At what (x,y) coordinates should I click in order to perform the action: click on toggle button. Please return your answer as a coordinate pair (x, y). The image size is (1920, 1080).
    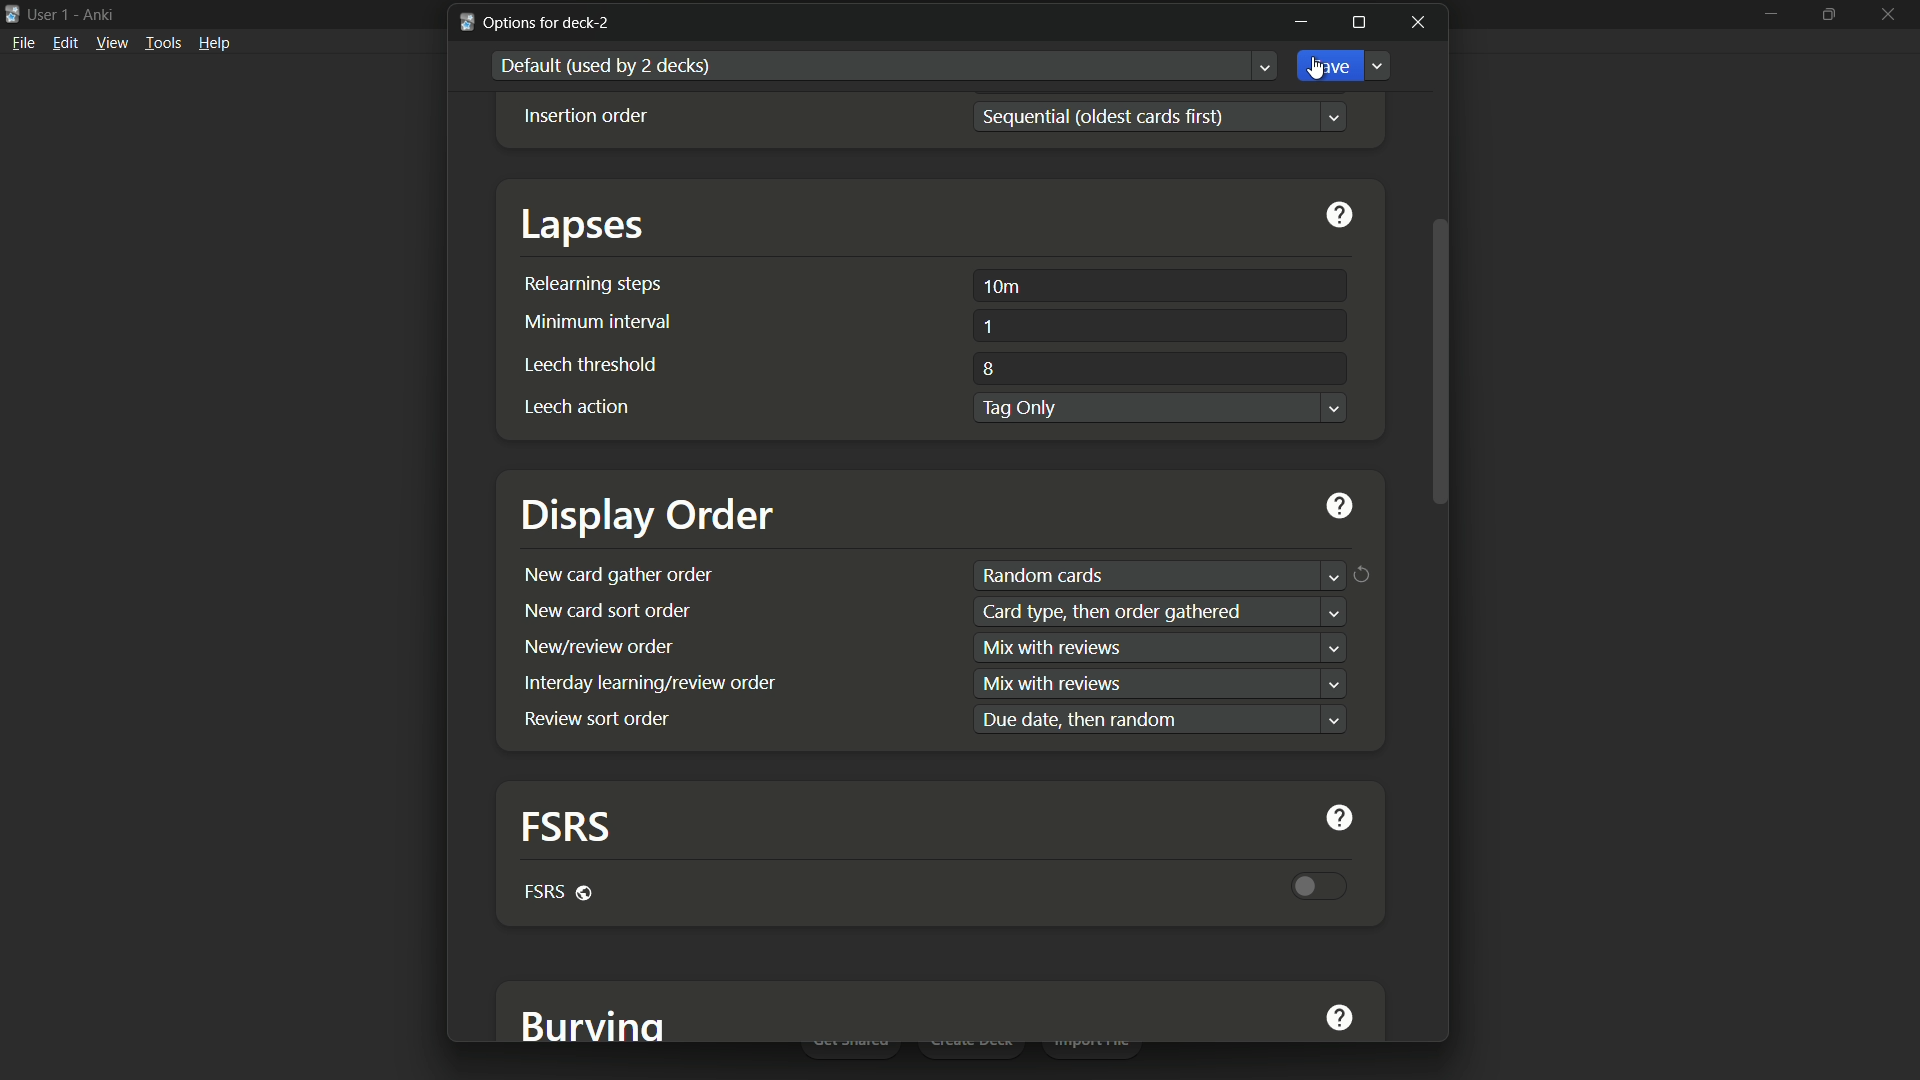
    Looking at the image, I should click on (1318, 884).